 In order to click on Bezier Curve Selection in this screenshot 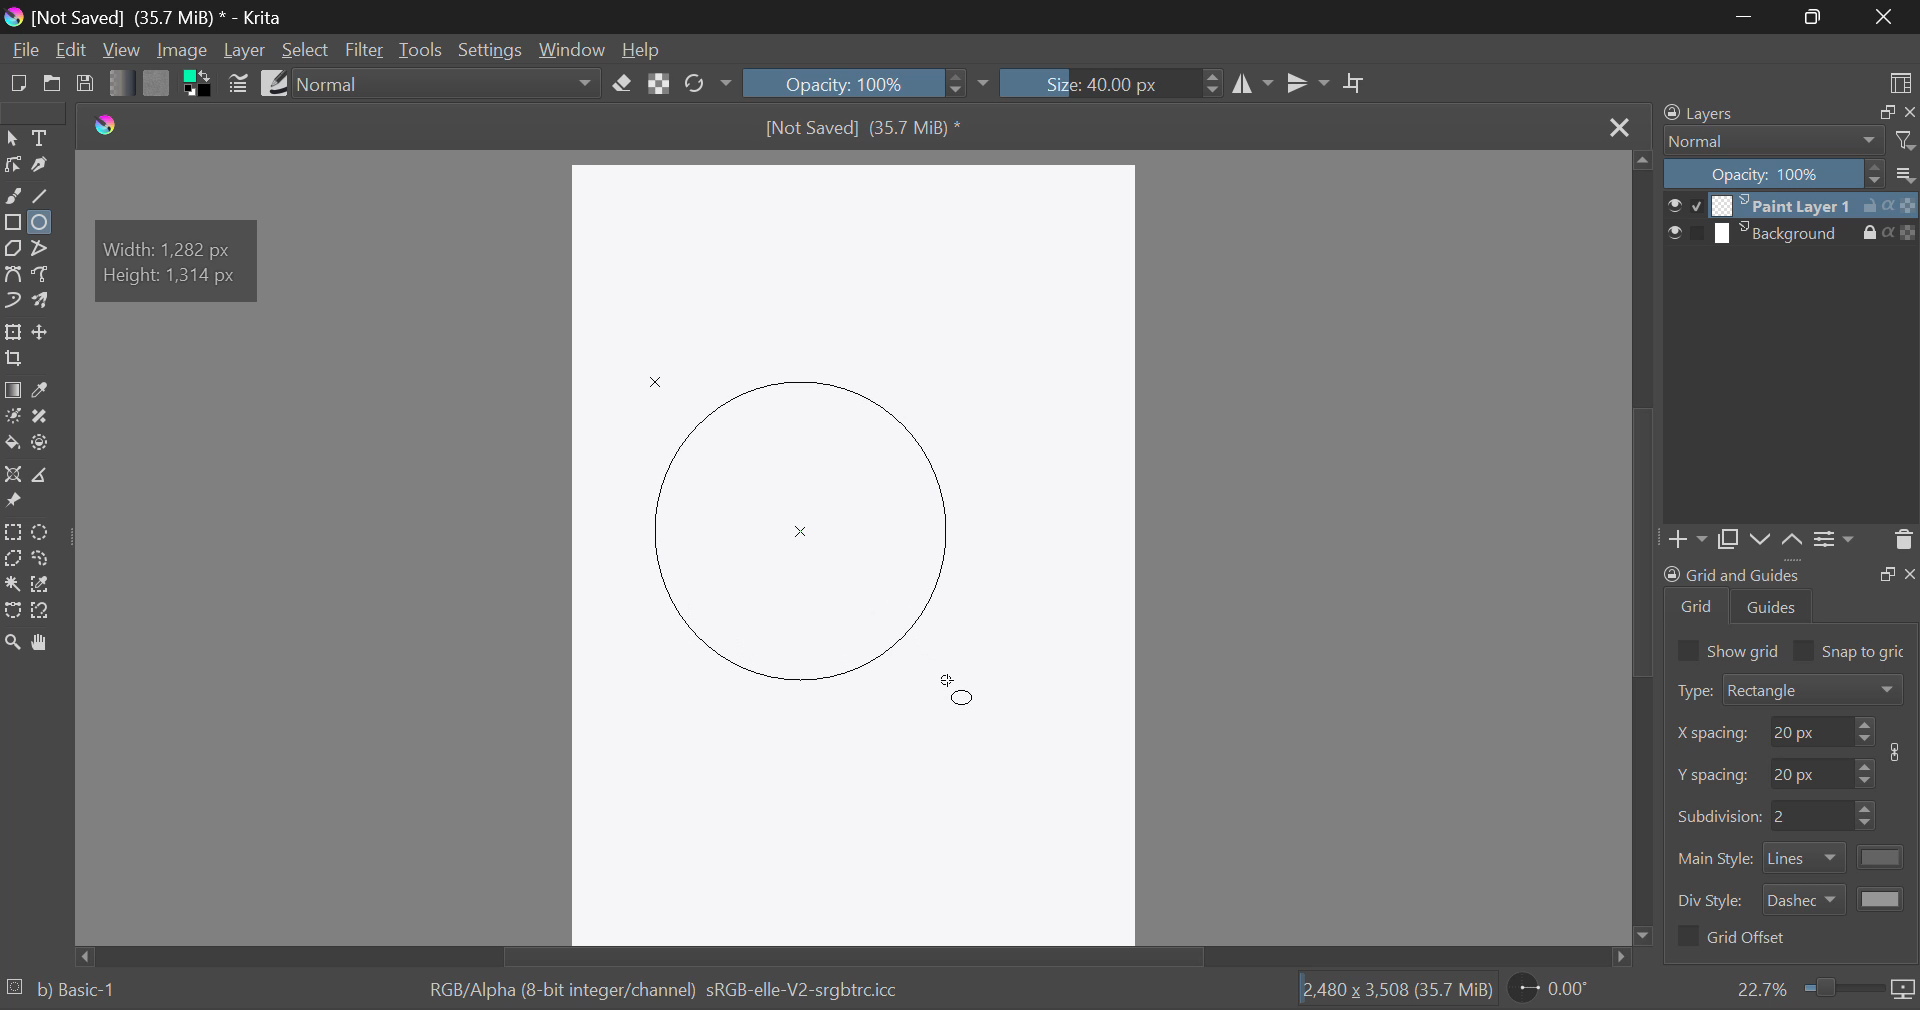, I will do `click(12, 612)`.